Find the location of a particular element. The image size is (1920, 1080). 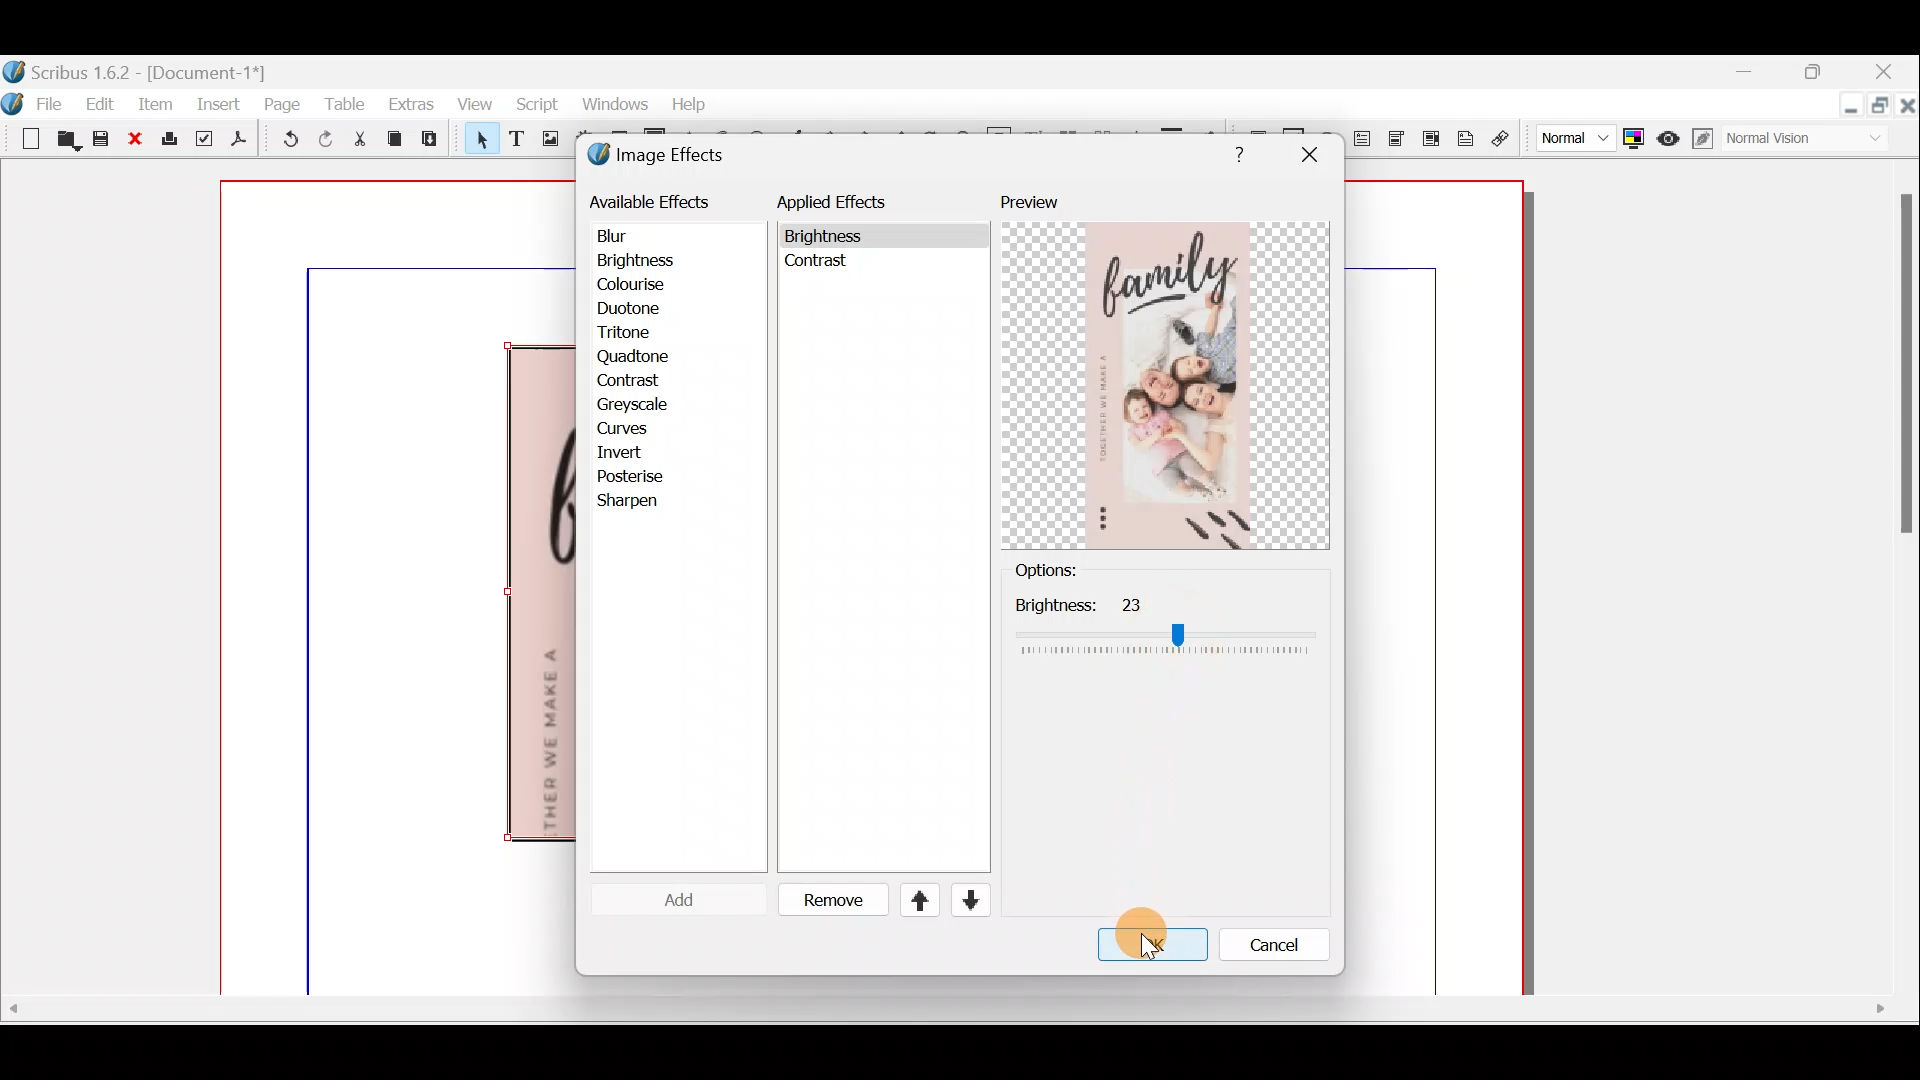

Tritone is located at coordinates (633, 335).